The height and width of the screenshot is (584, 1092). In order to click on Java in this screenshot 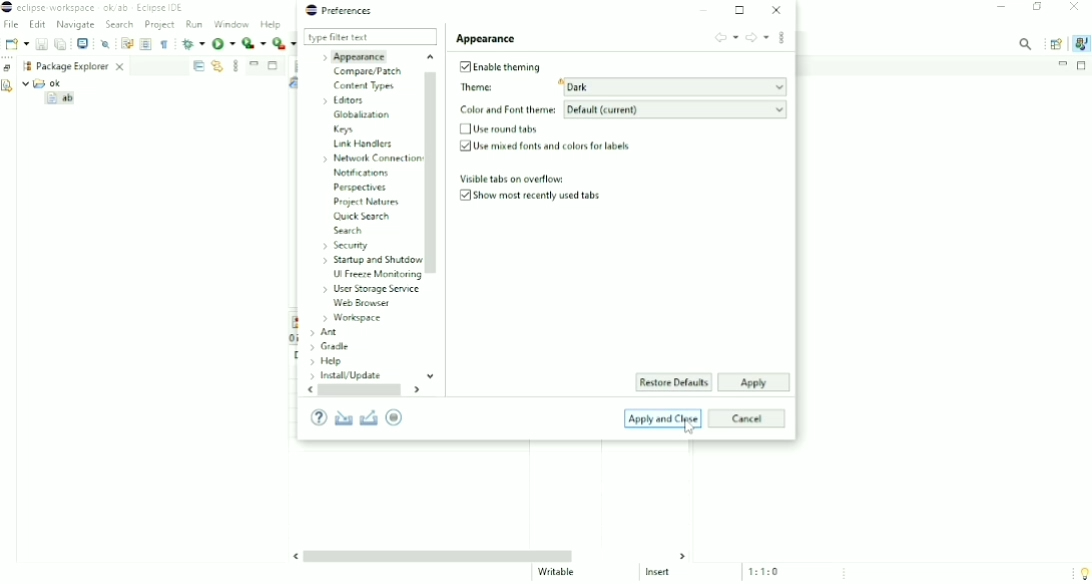, I will do `click(1082, 43)`.